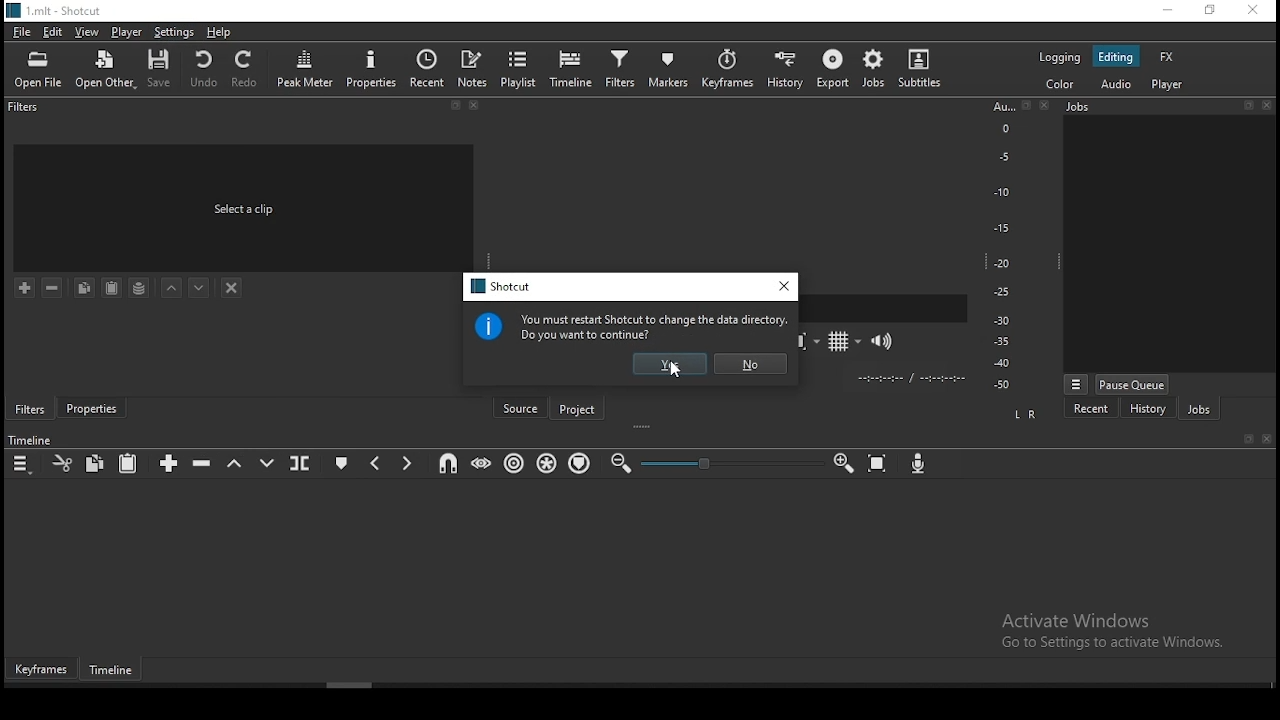 The height and width of the screenshot is (720, 1280). What do you see at coordinates (786, 67) in the screenshot?
I see `history` at bounding box center [786, 67].